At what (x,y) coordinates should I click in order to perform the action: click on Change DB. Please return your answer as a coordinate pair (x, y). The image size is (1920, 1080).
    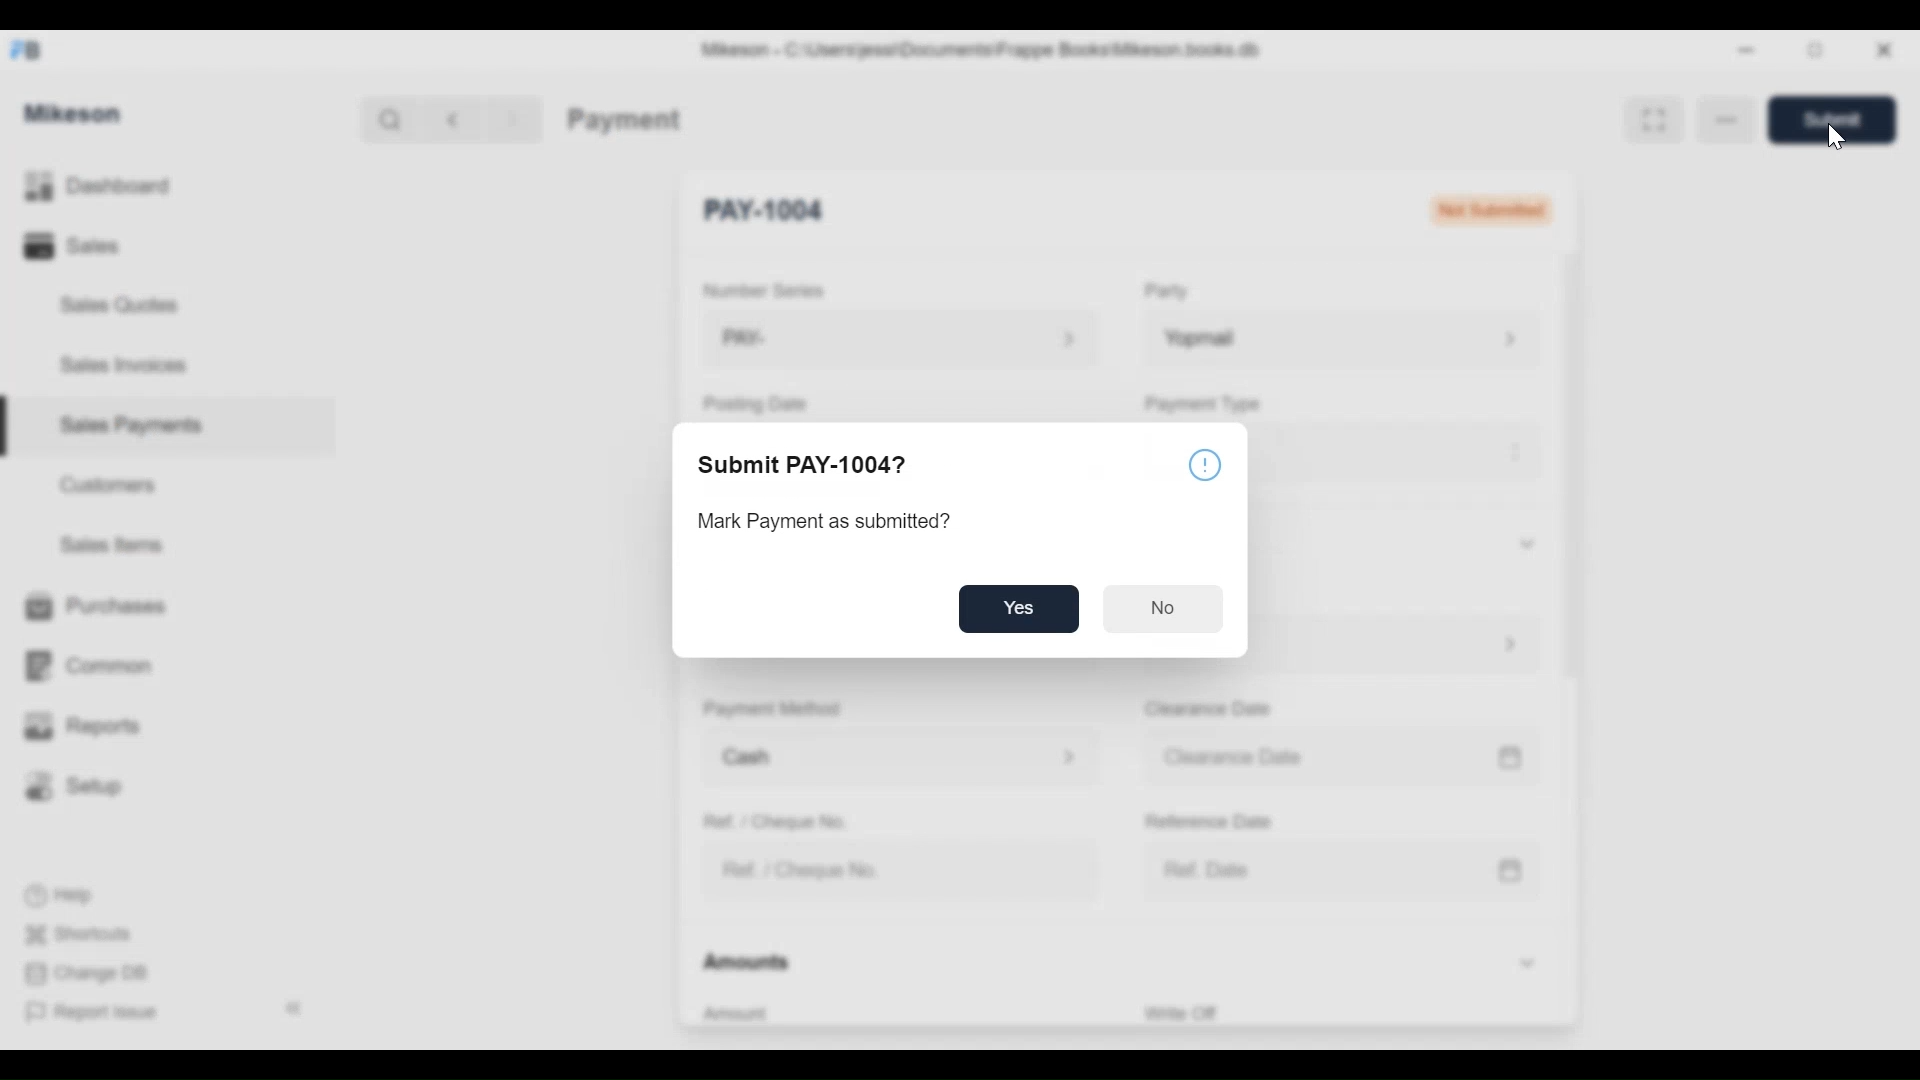
    Looking at the image, I should click on (92, 974).